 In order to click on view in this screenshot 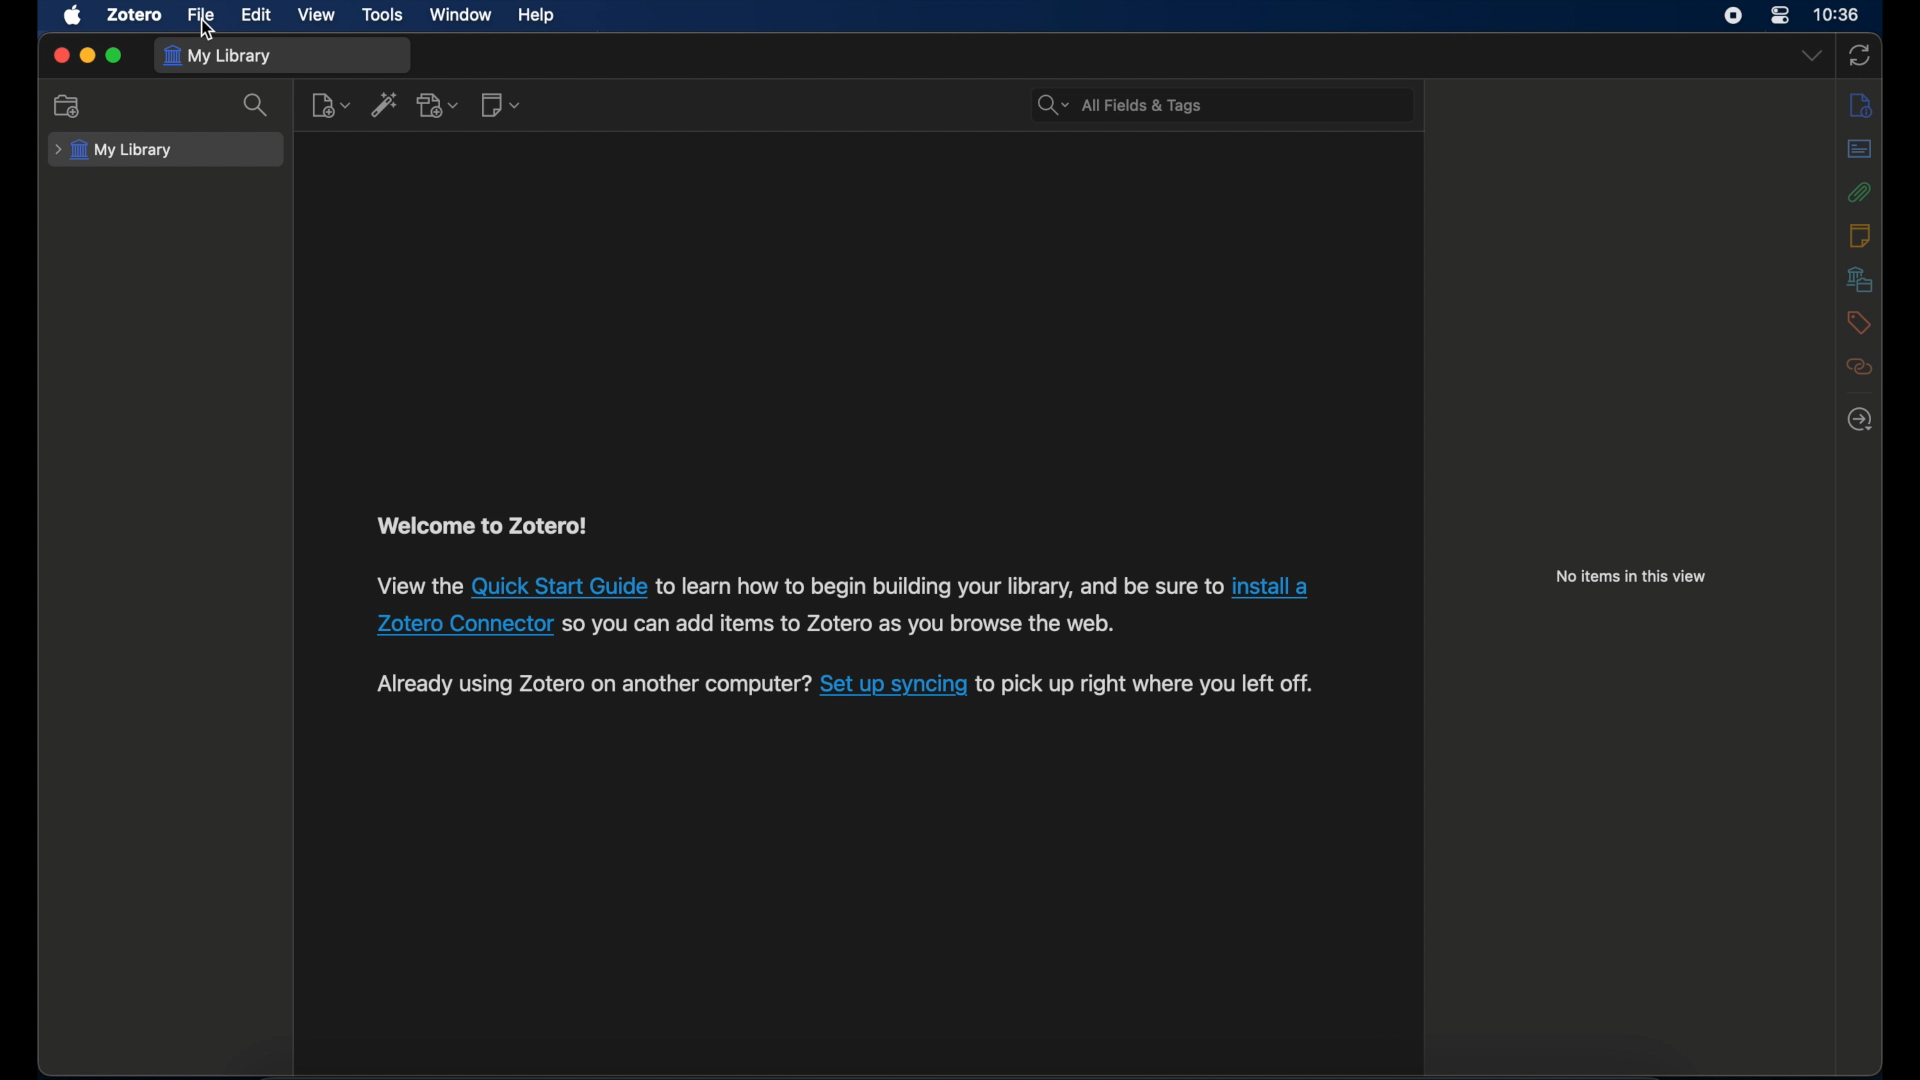, I will do `click(318, 15)`.